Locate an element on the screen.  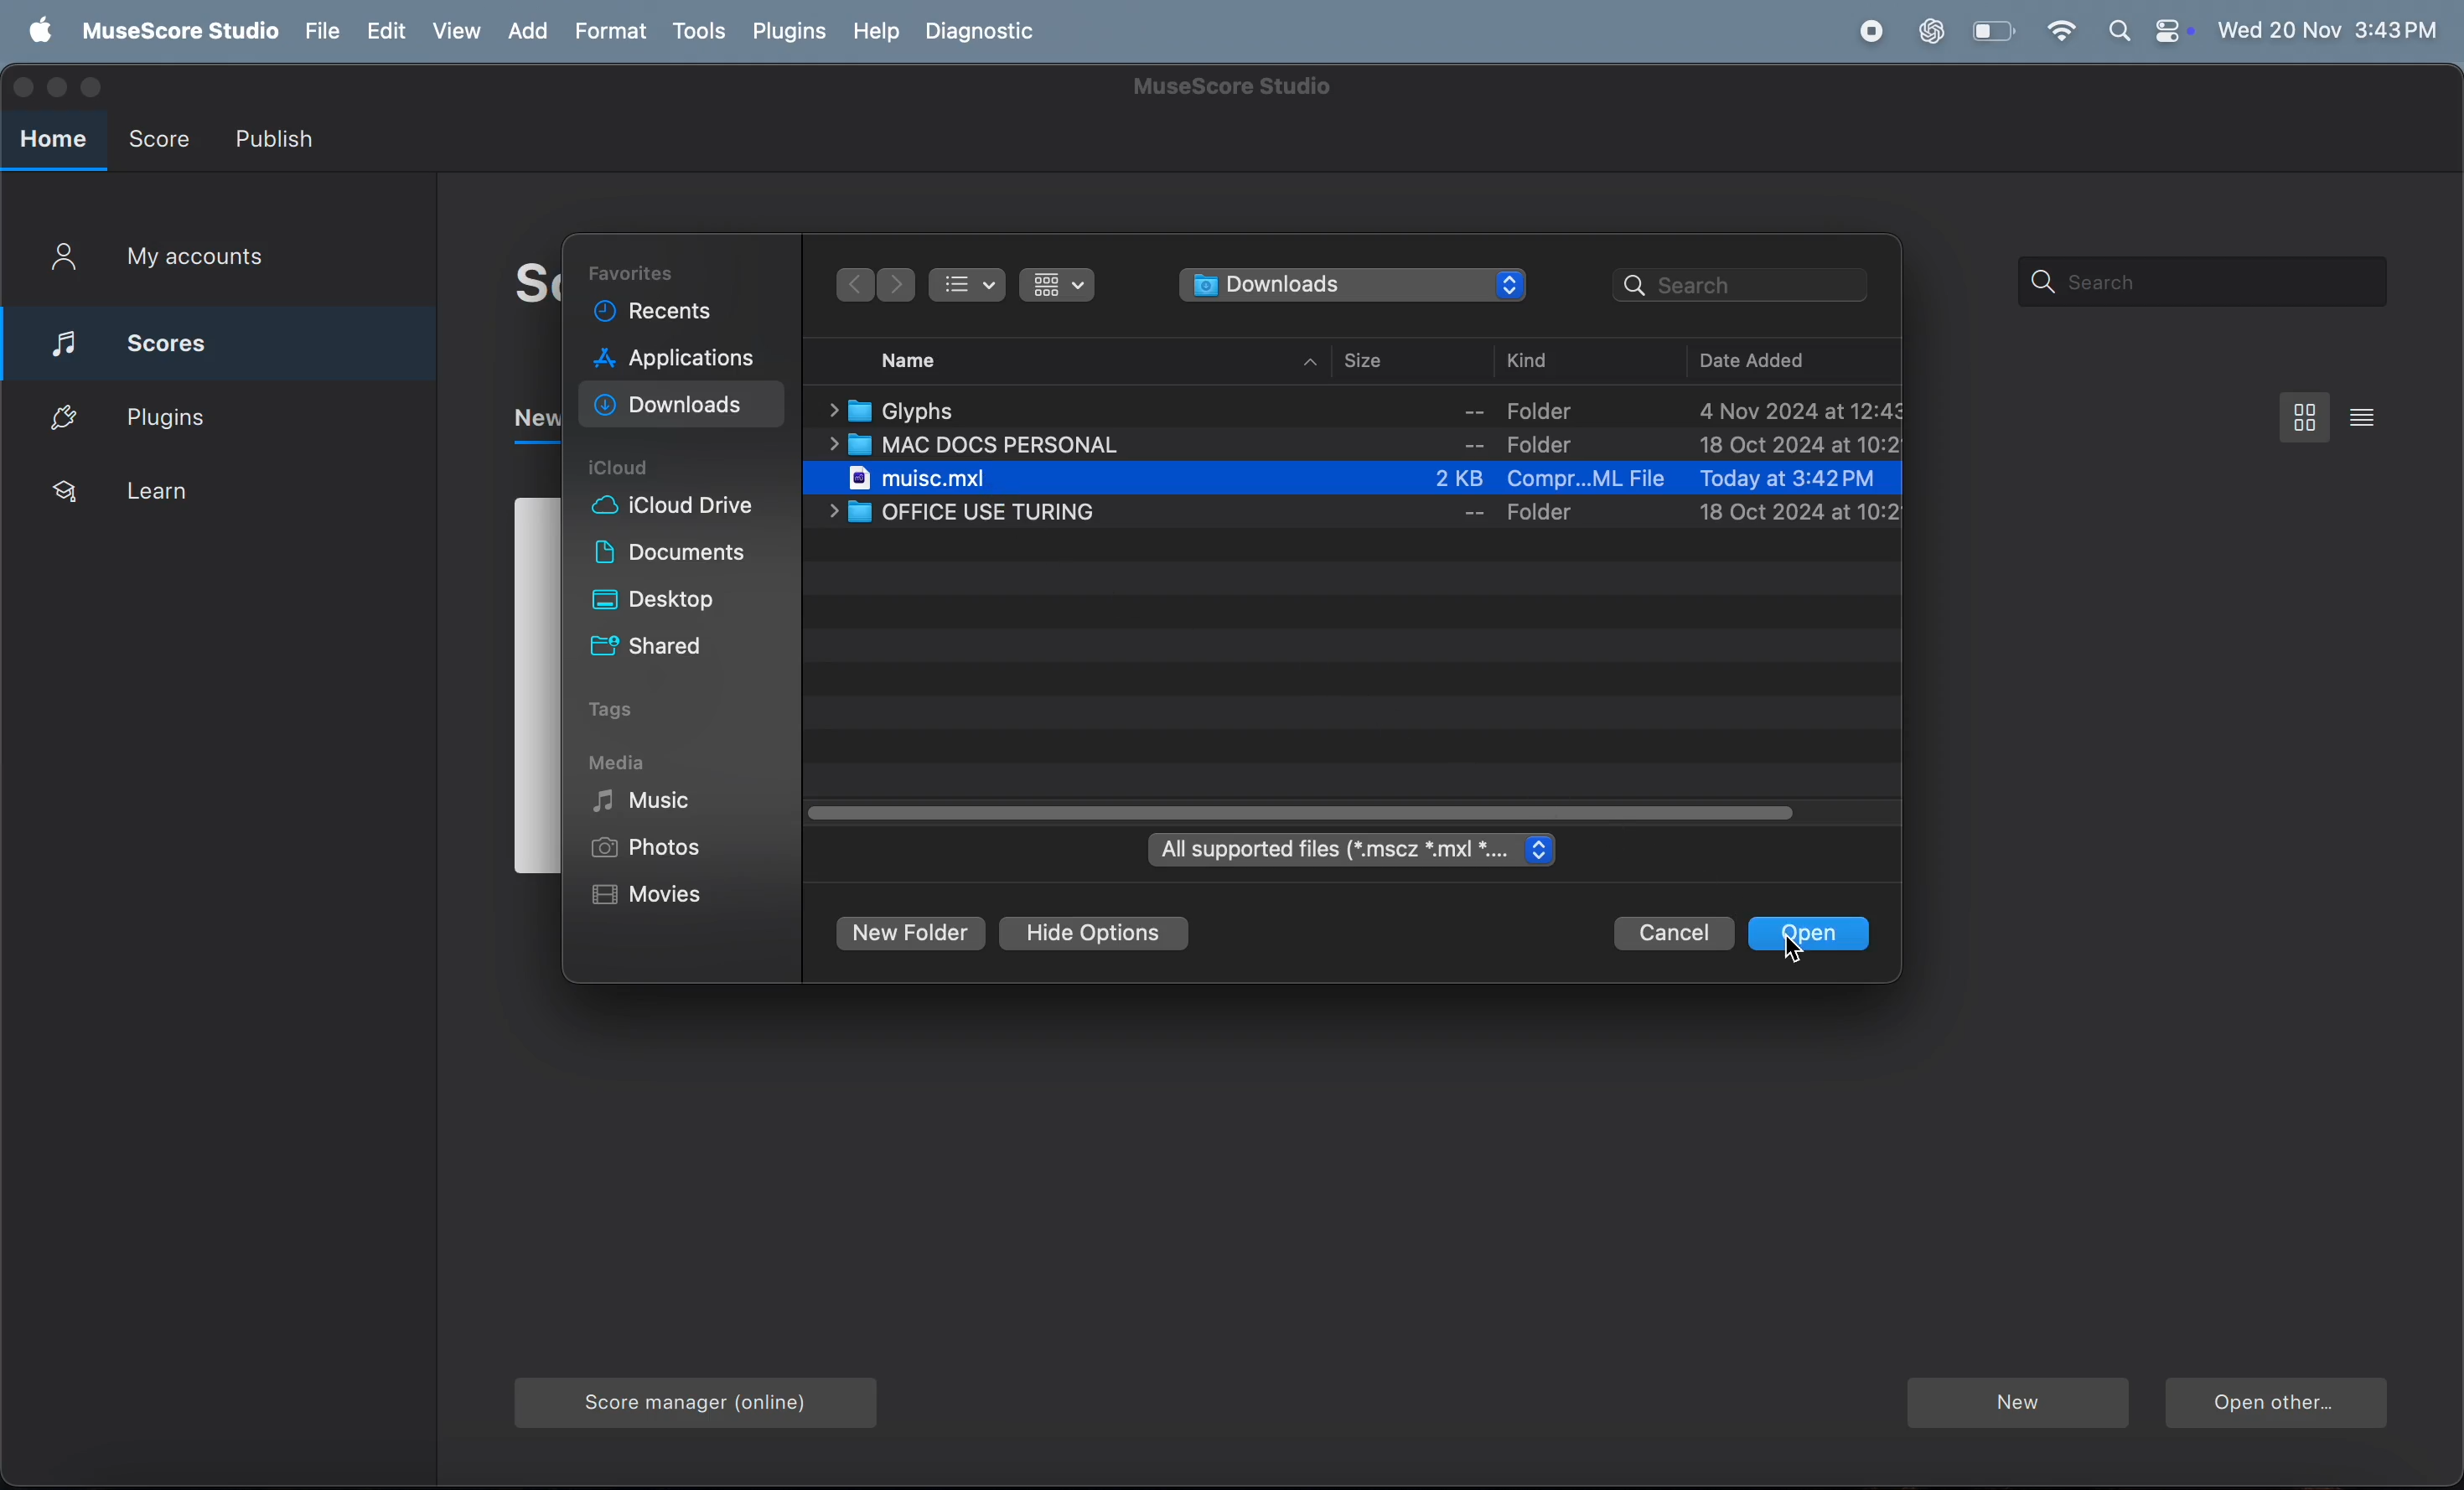
home is located at coordinates (50, 142).